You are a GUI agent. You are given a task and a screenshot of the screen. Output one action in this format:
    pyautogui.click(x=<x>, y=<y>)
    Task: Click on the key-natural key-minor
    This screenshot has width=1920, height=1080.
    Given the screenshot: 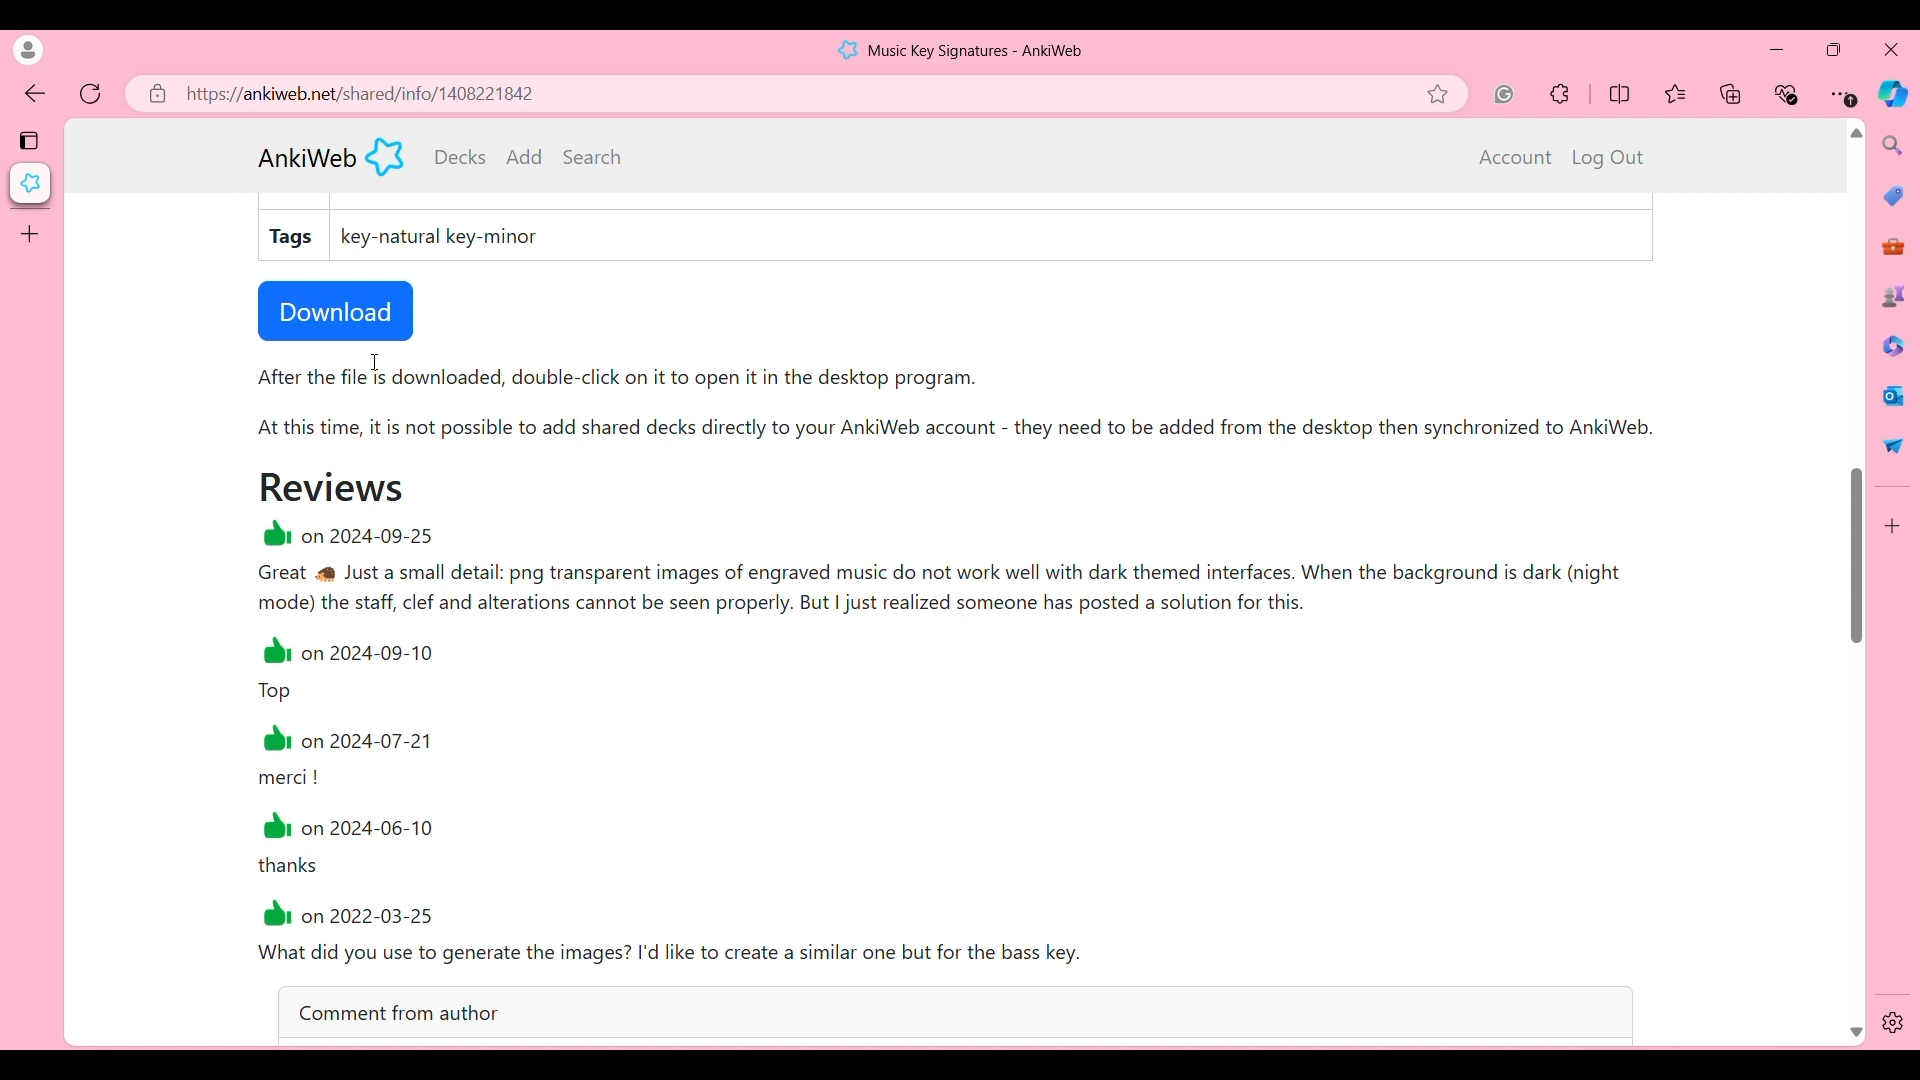 What is the action you would take?
    pyautogui.click(x=444, y=238)
    